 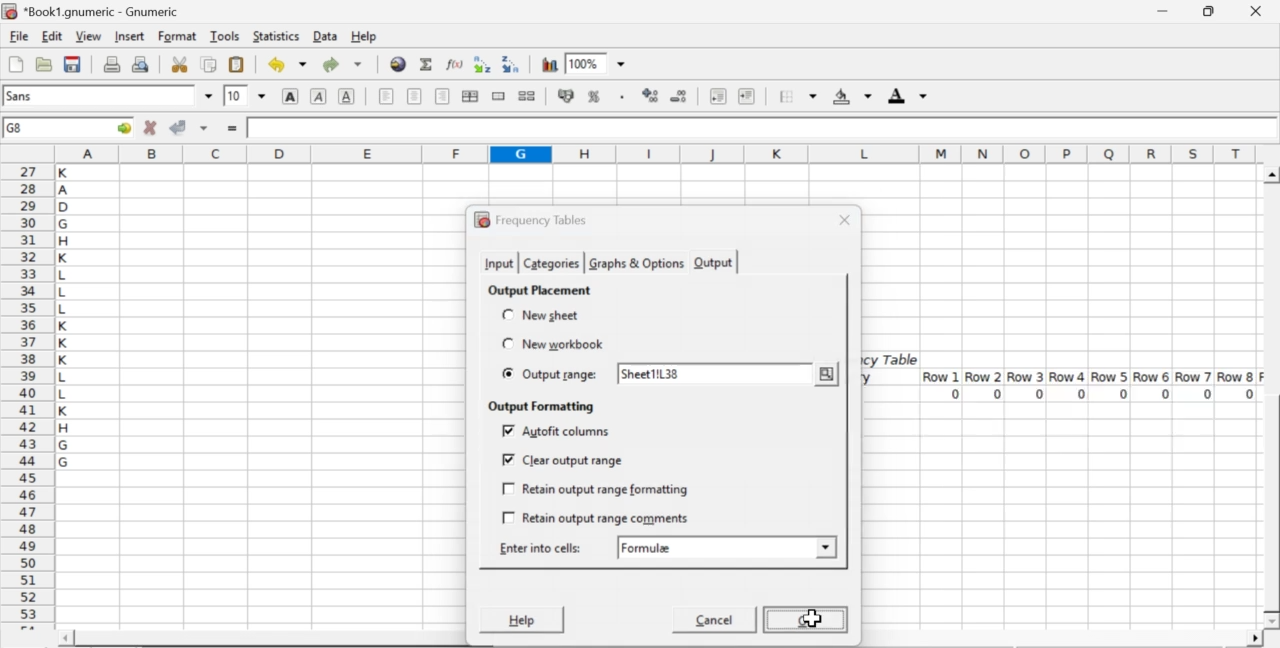 I want to click on cancel changes, so click(x=151, y=127).